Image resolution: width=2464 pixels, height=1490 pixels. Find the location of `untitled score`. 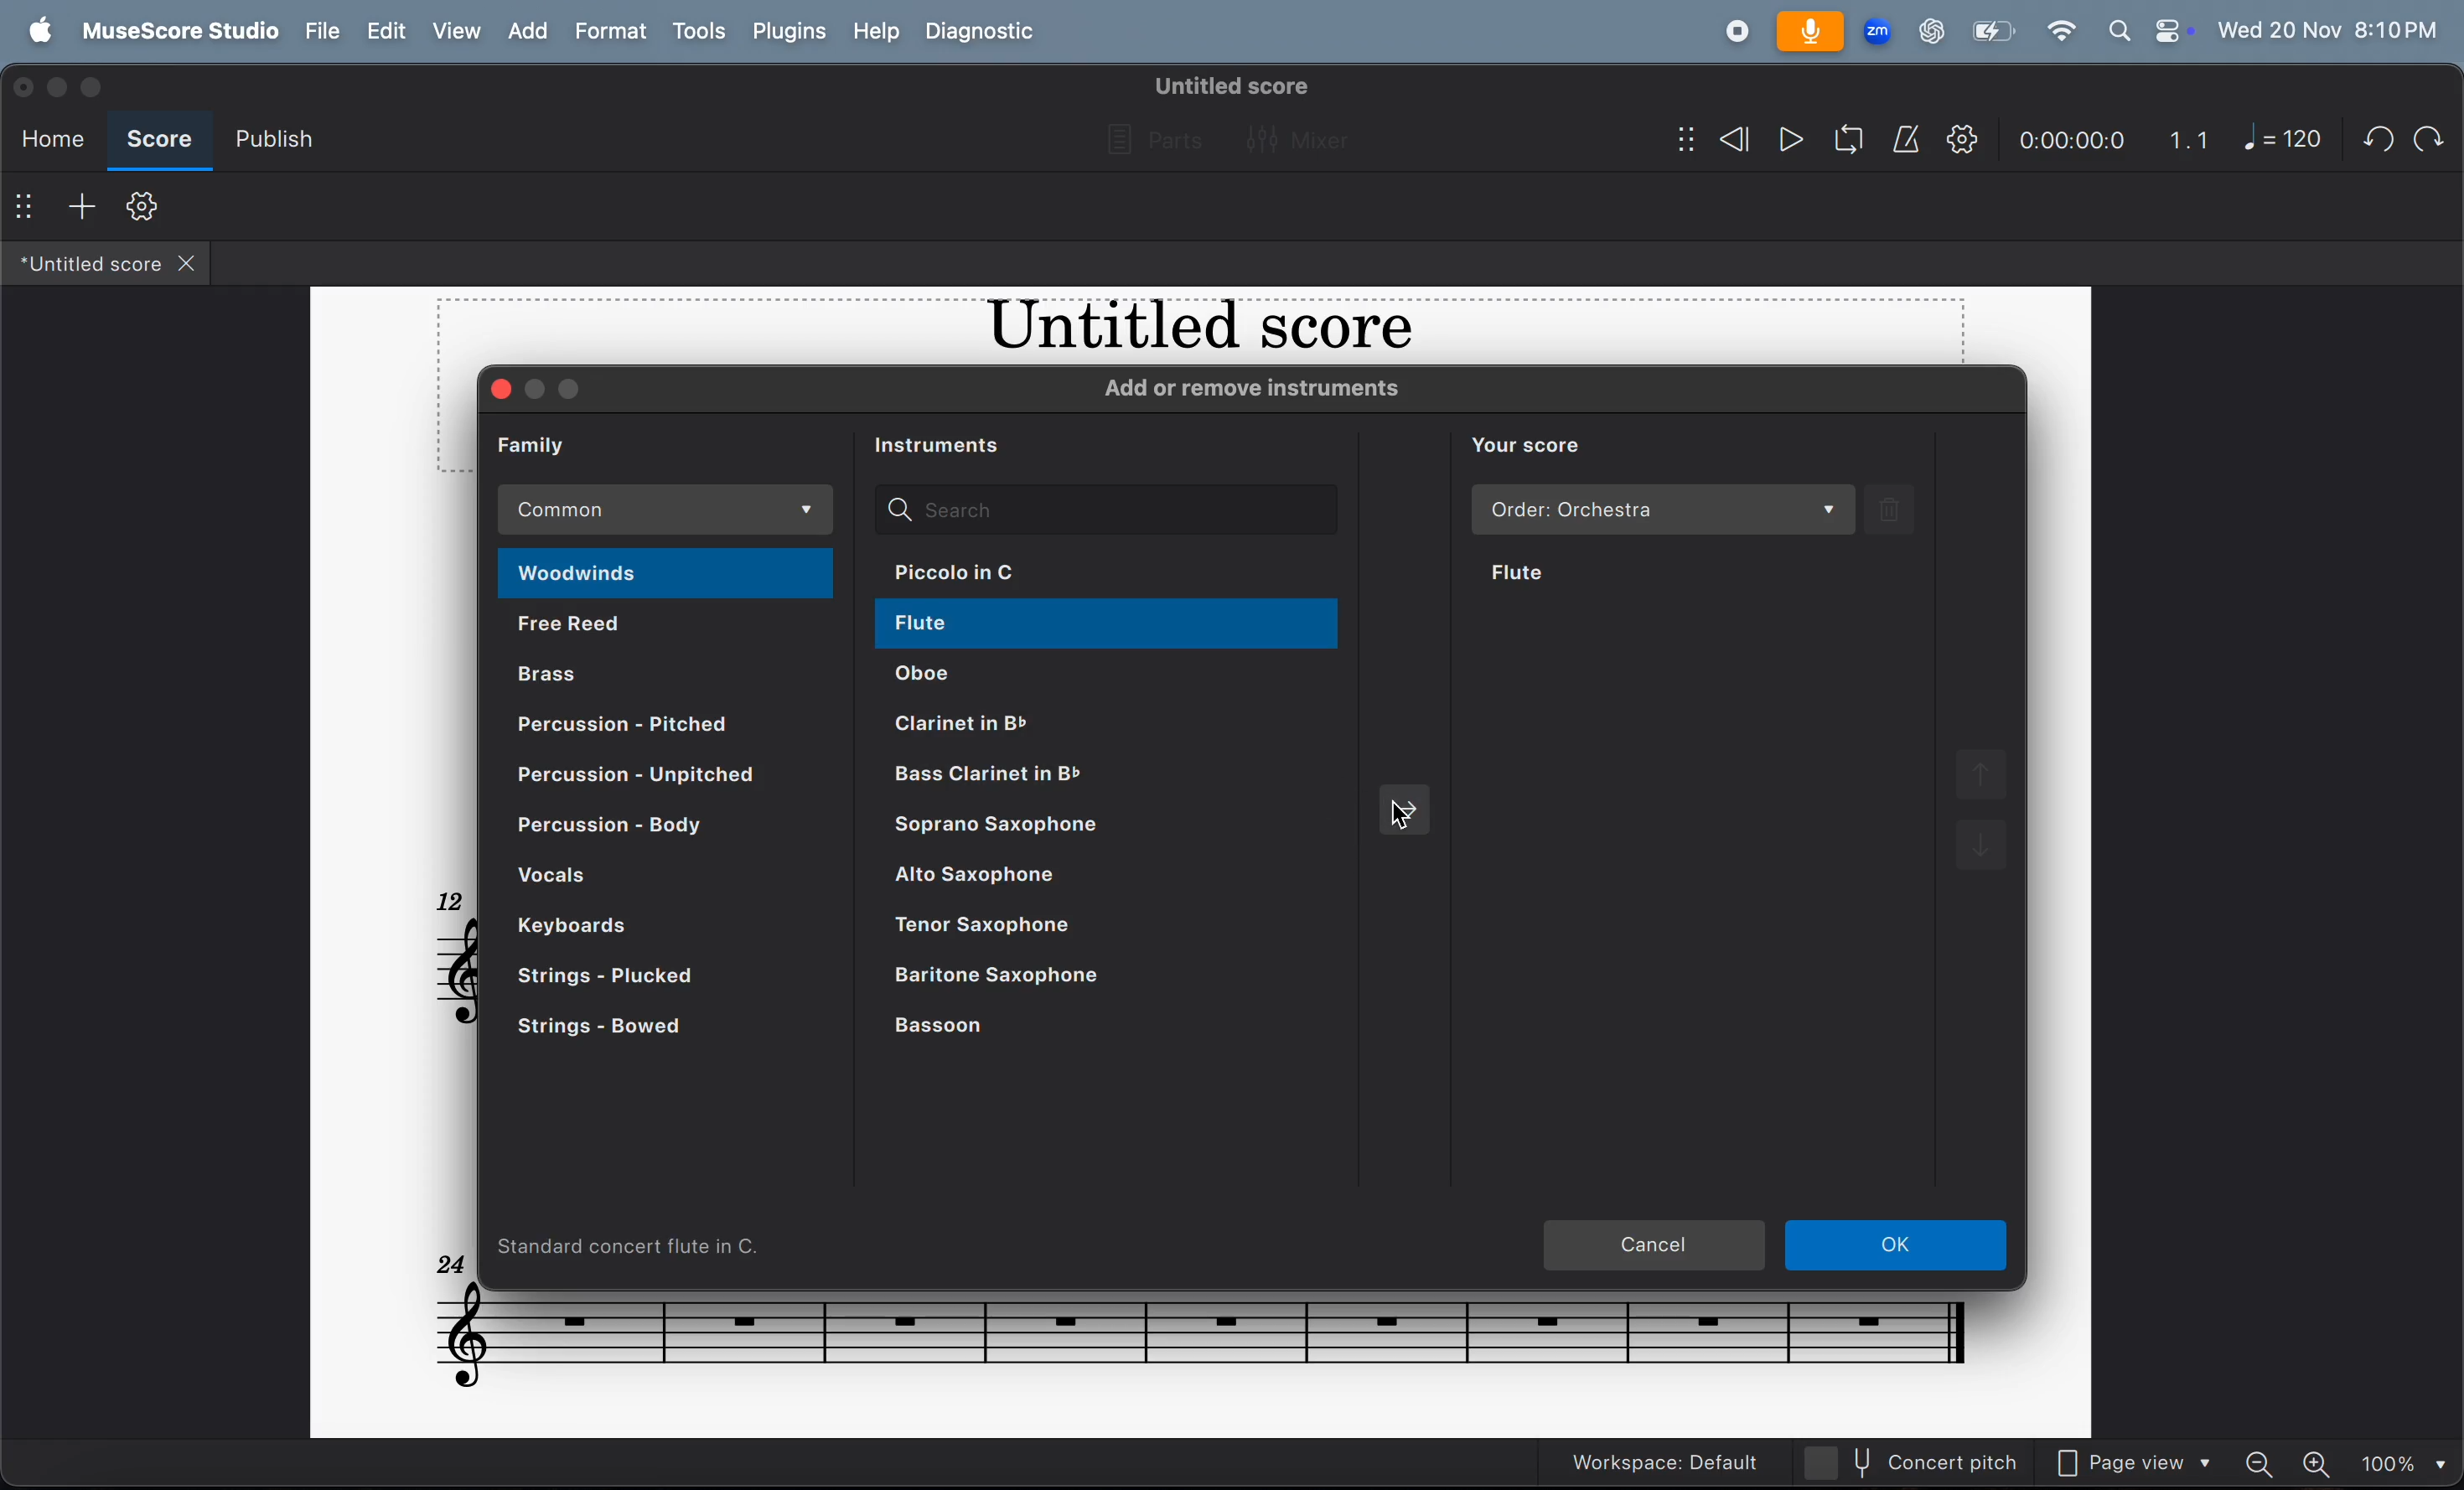

untitled score is located at coordinates (85, 266).